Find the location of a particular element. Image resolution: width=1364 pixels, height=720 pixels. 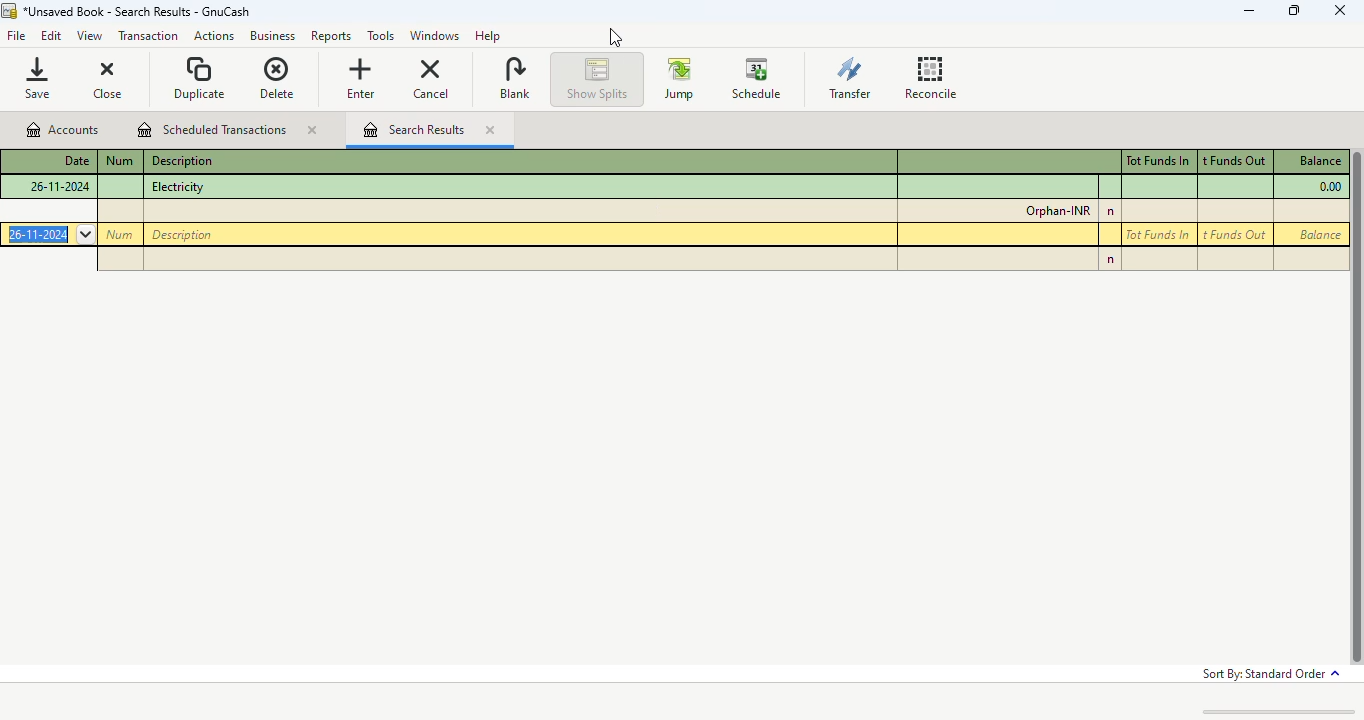

save is located at coordinates (38, 78).